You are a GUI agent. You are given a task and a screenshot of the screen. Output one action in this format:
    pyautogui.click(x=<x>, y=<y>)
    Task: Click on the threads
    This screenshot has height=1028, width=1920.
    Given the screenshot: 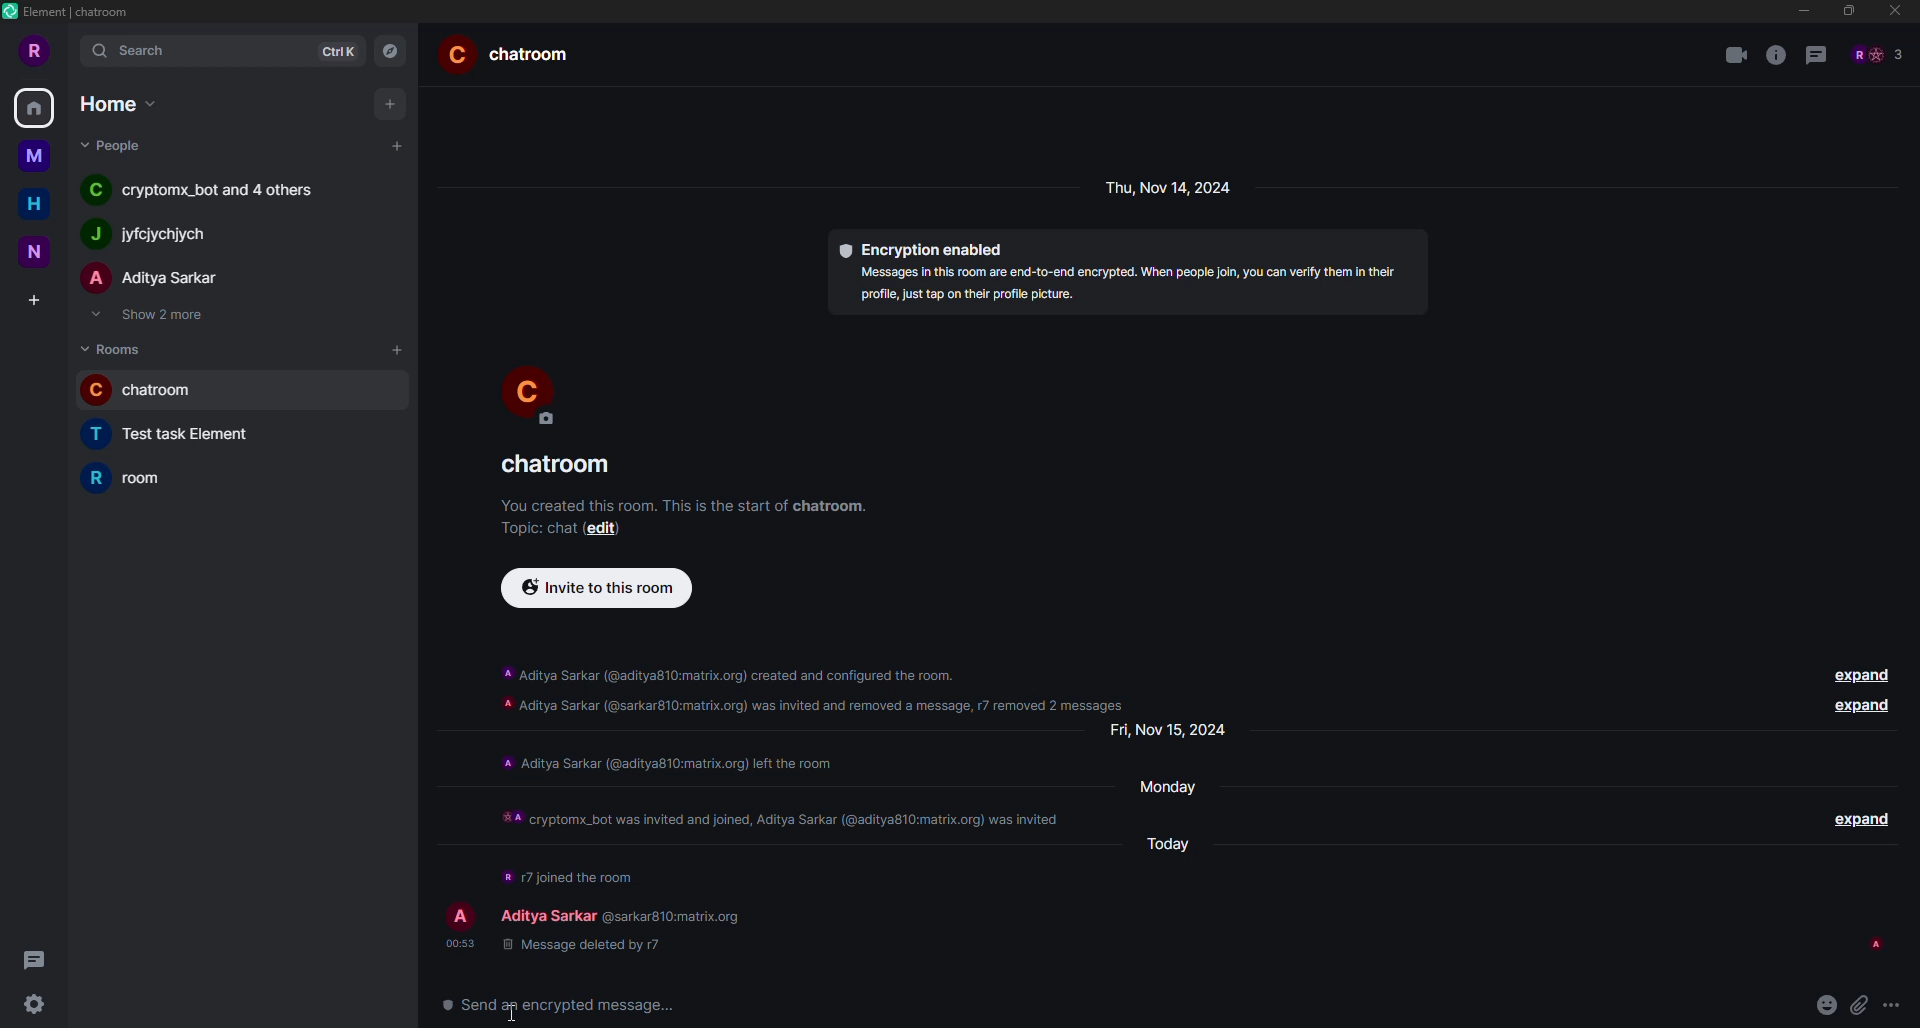 What is the action you would take?
    pyautogui.click(x=1816, y=56)
    